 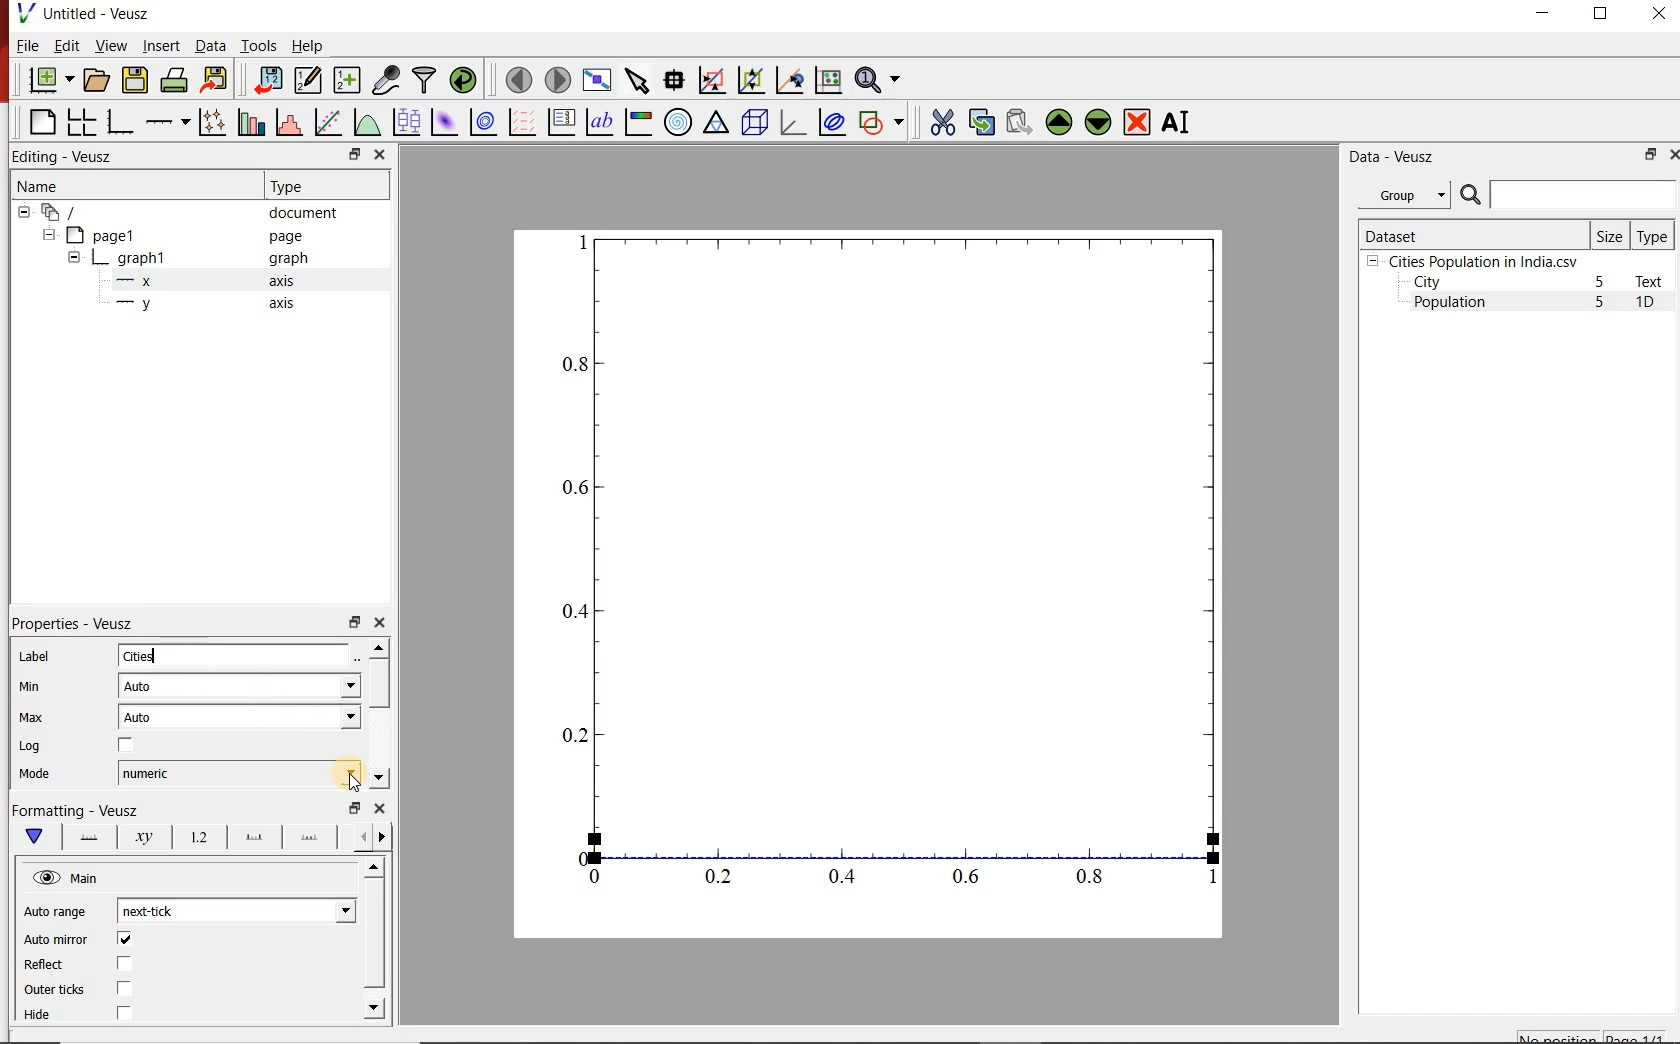 I want to click on text label, so click(x=599, y=121).